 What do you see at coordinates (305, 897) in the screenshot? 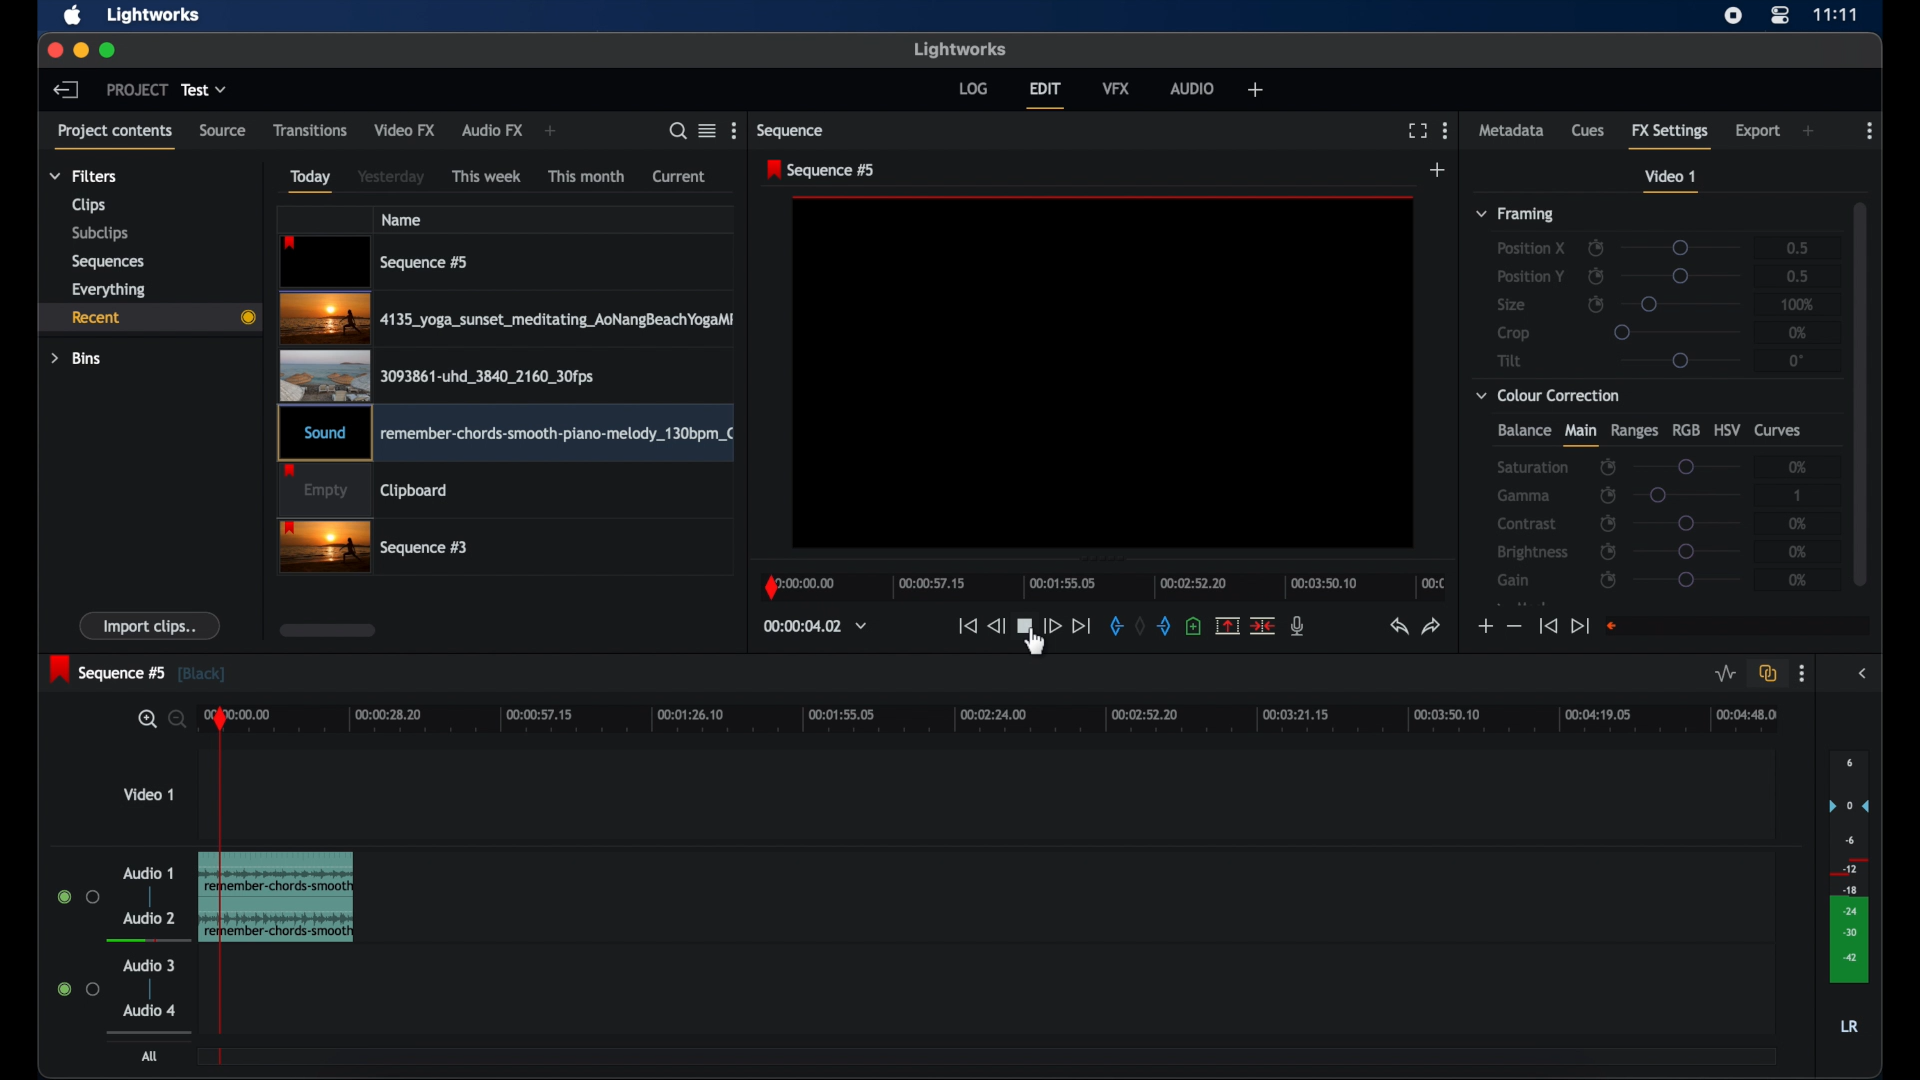
I see `audio clip` at bounding box center [305, 897].